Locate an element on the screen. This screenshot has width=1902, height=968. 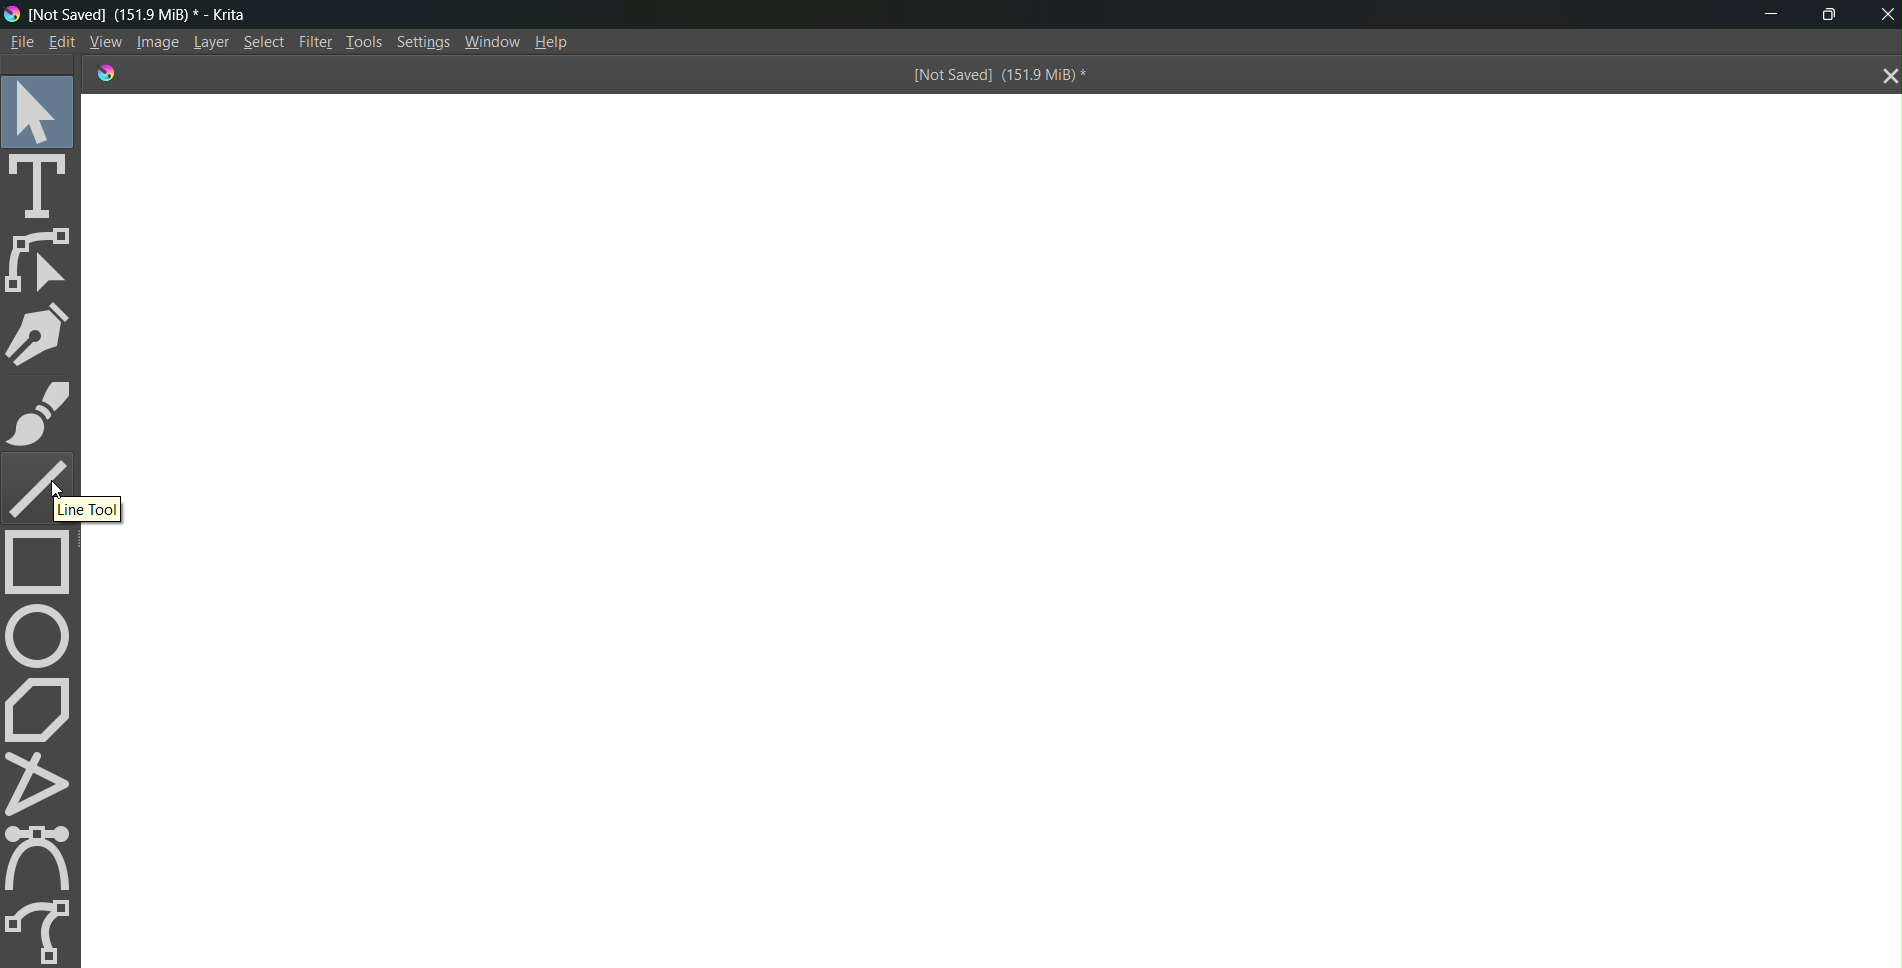
cursor is located at coordinates (65, 489).